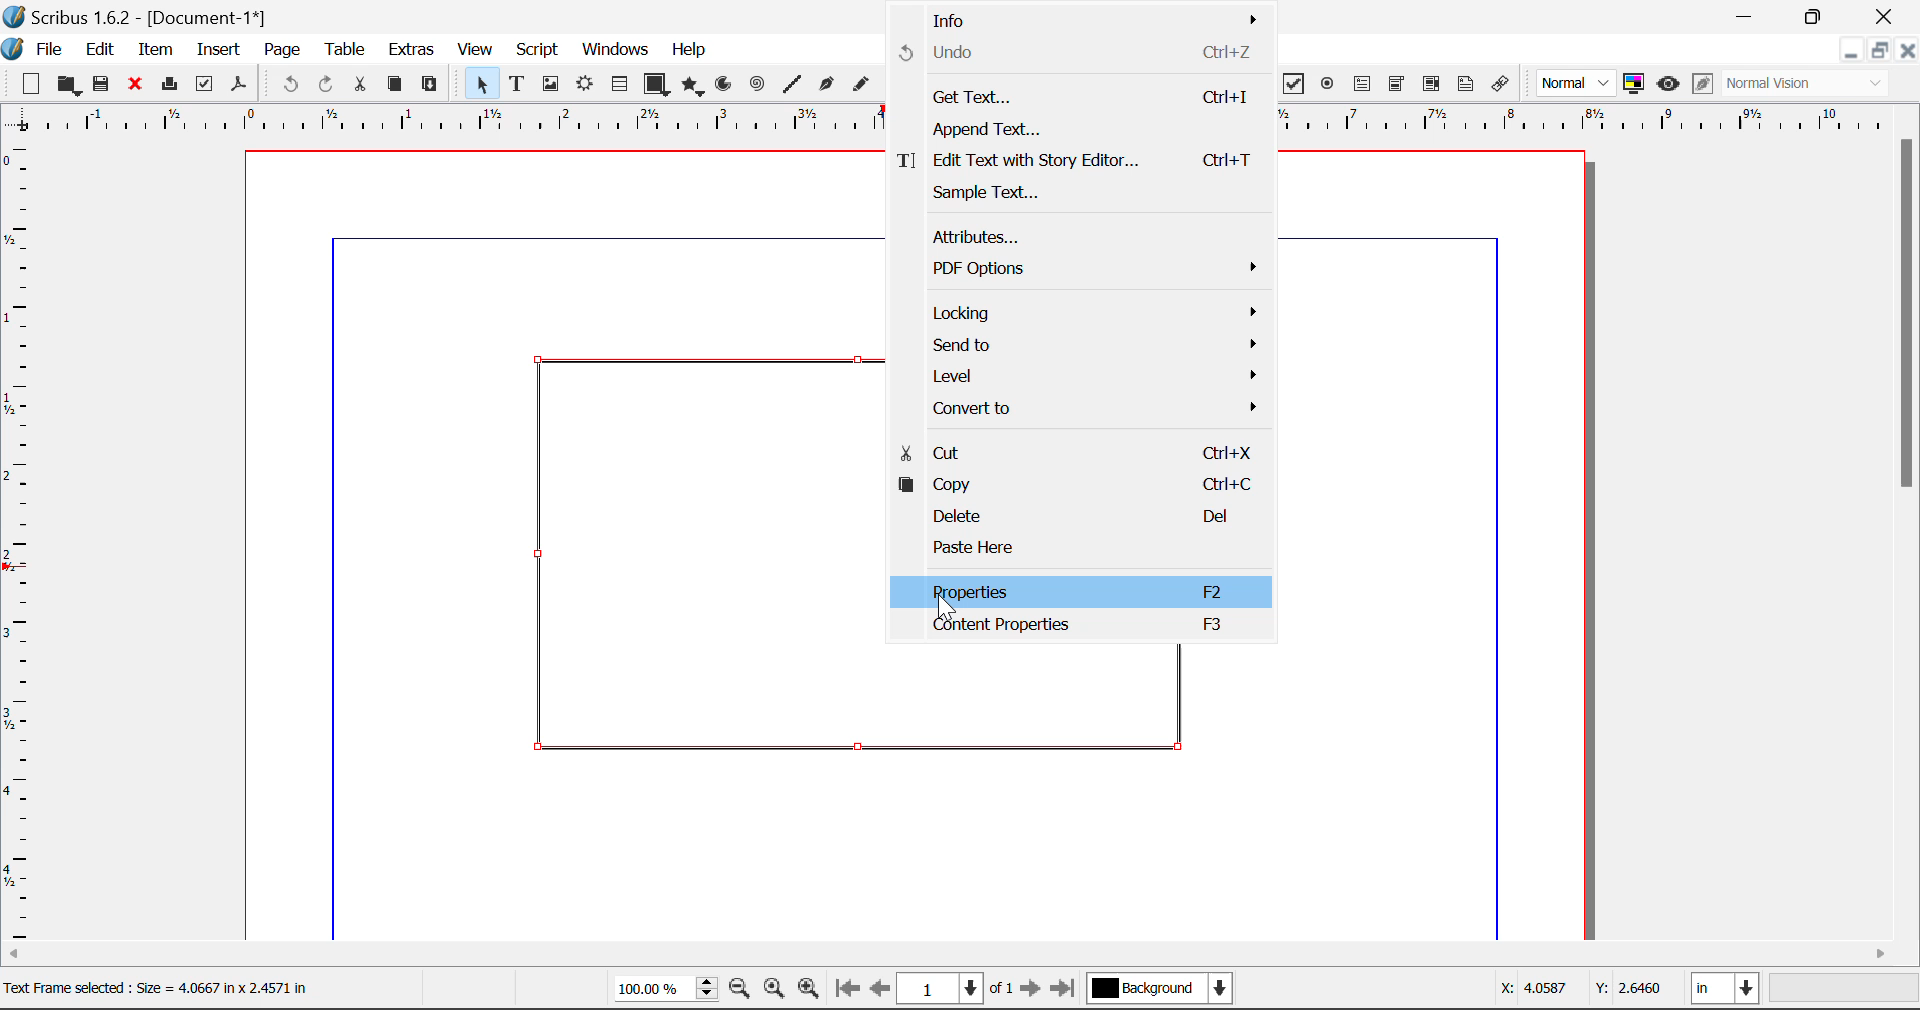  What do you see at coordinates (362, 84) in the screenshot?
I see `Cut` at bounding box center [362, 84].